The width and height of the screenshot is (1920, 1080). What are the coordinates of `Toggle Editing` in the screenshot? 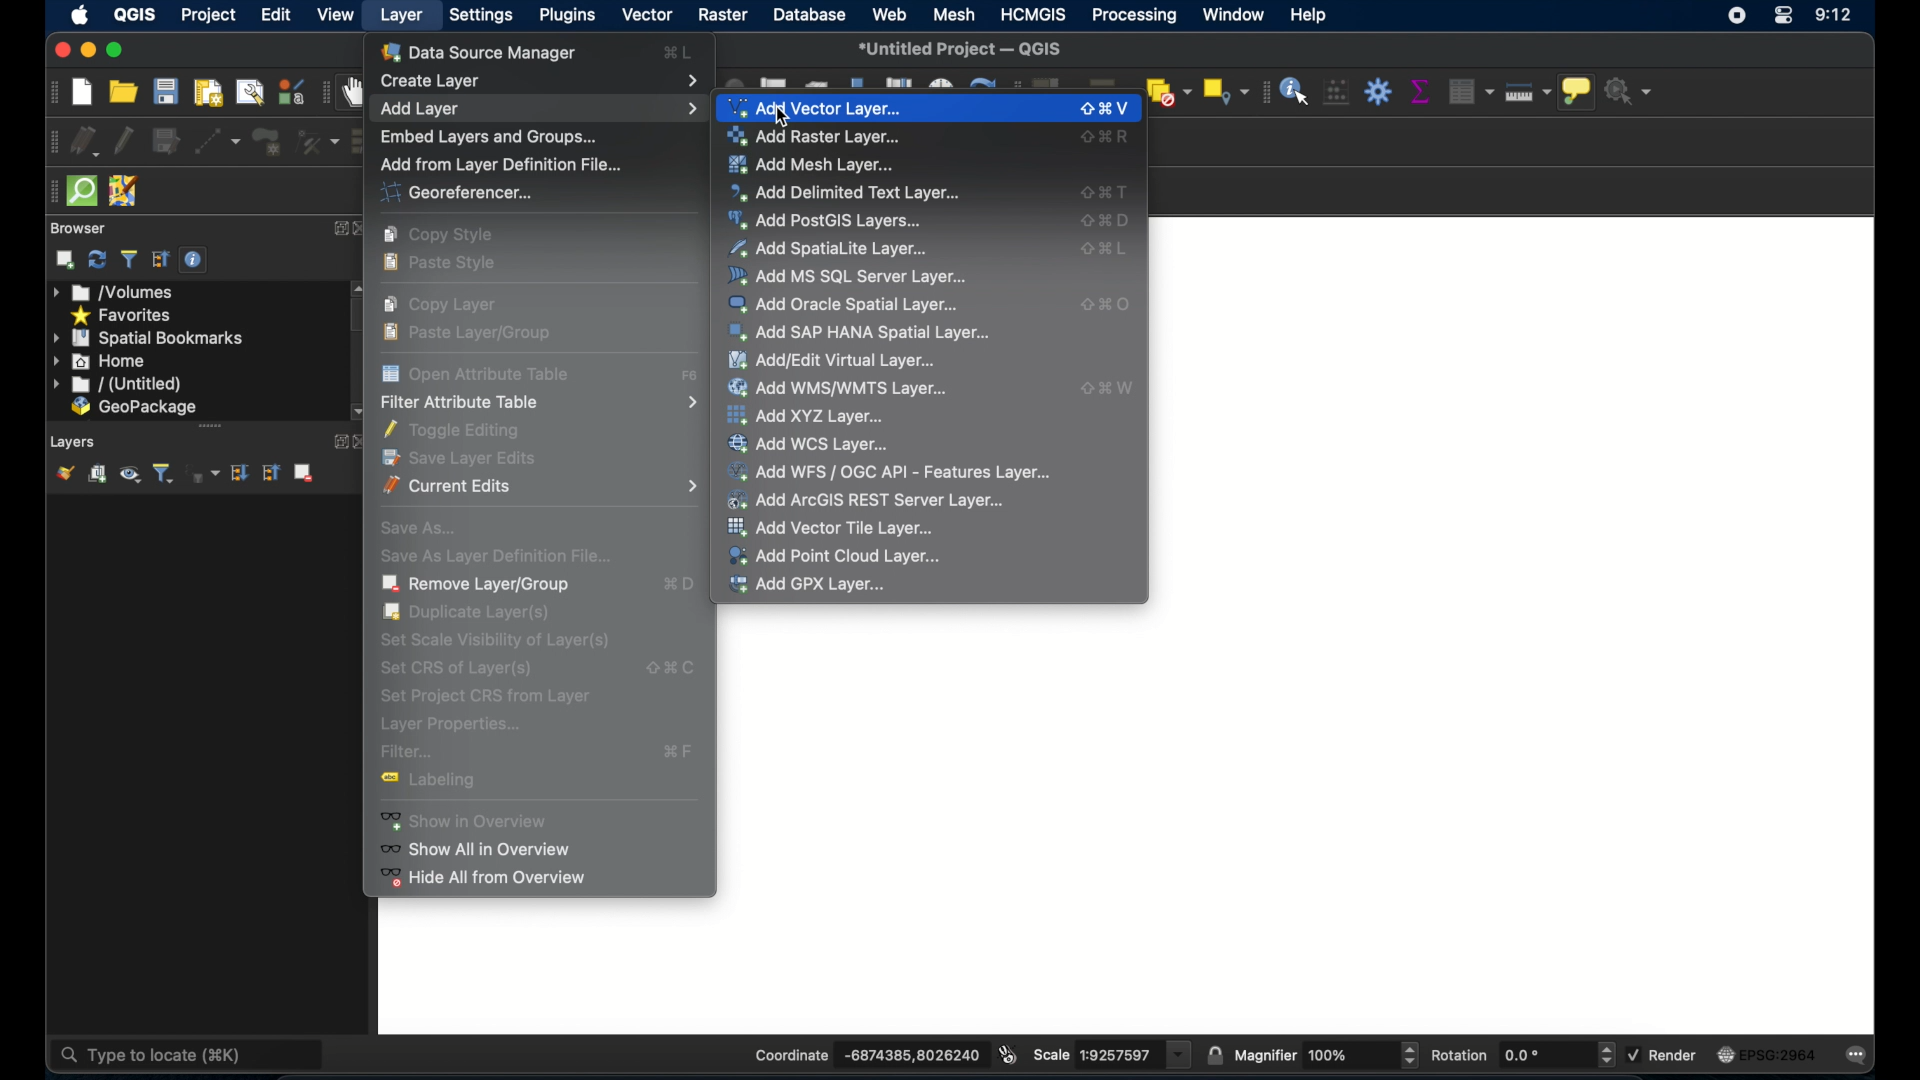 It's located at (467, 431).